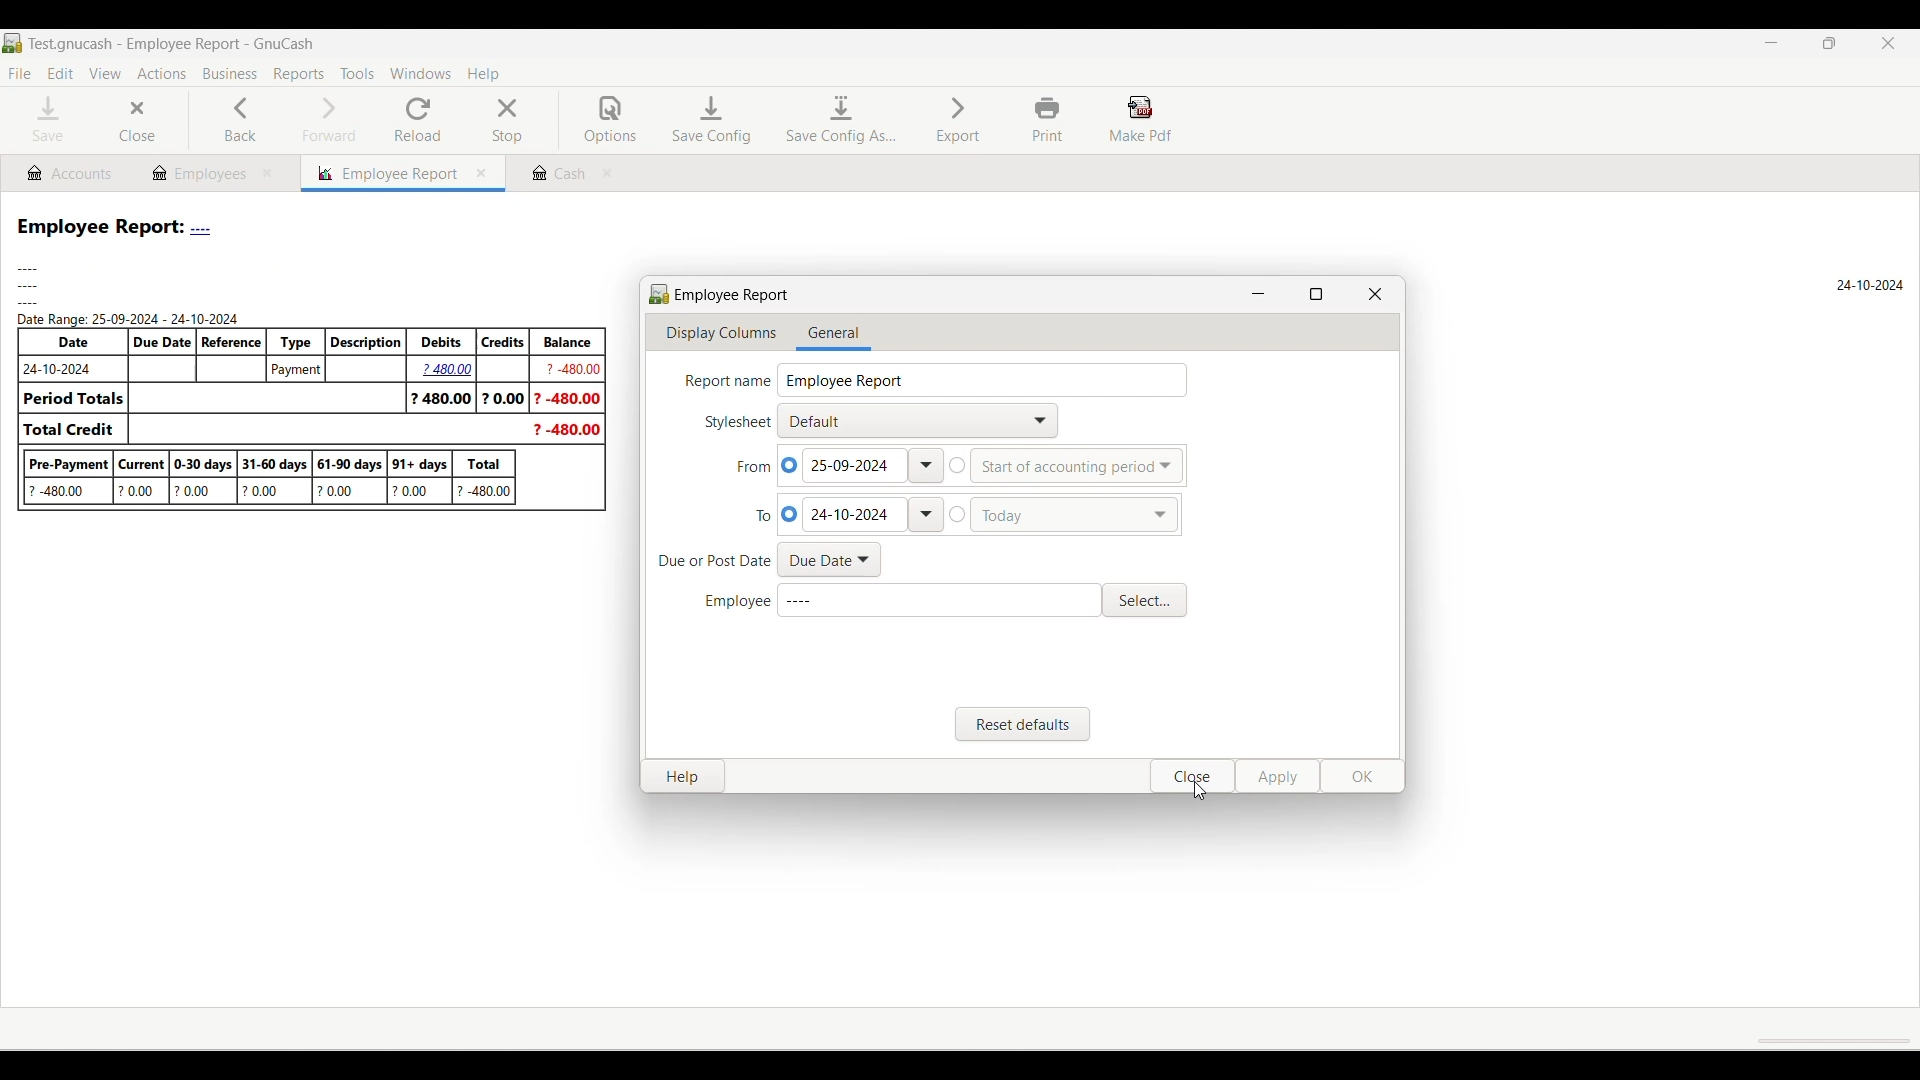 This screenshot has height=1080, width=1920. What do you see at coordinates (1199, 790) in the screenshot?
I see `Cursor clicking on closing window` at bounding box center [1199, 790].